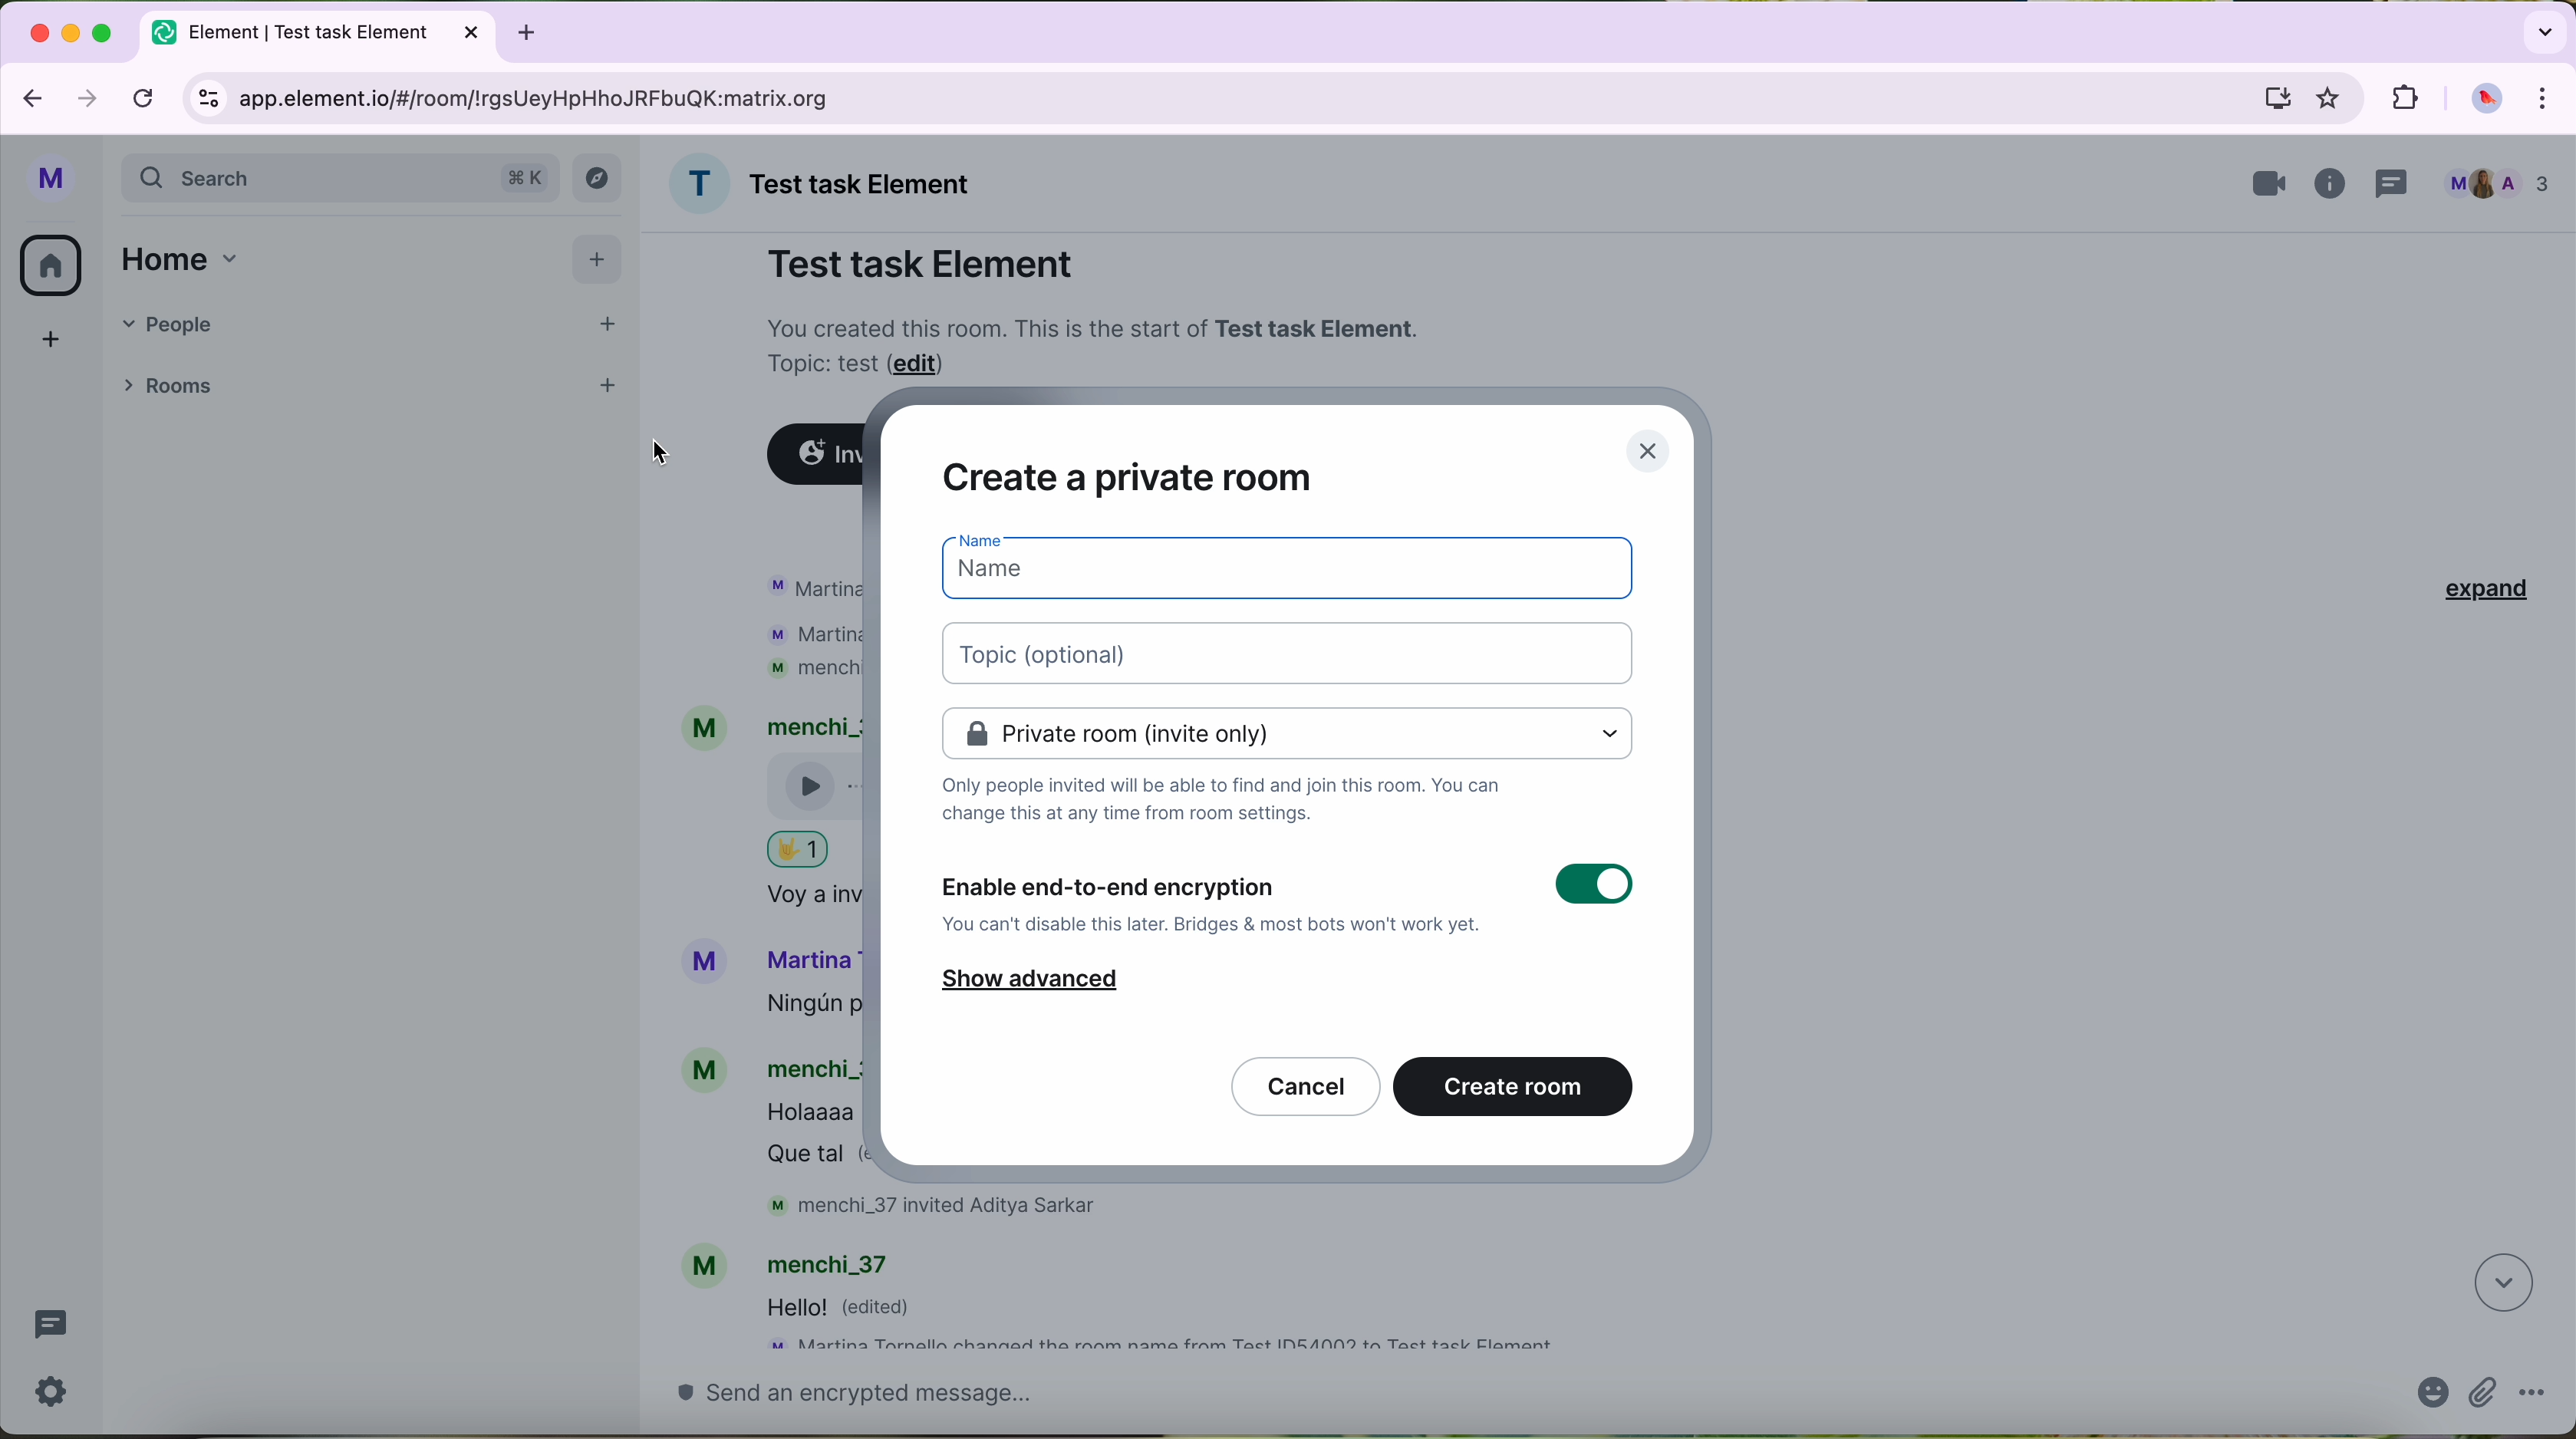 The image size is (2576, 1439). What do you see at coordinates (2553, 99) in the screenshot?
I see `control and customize Google Chrome` at bounding box center [2553, 99].